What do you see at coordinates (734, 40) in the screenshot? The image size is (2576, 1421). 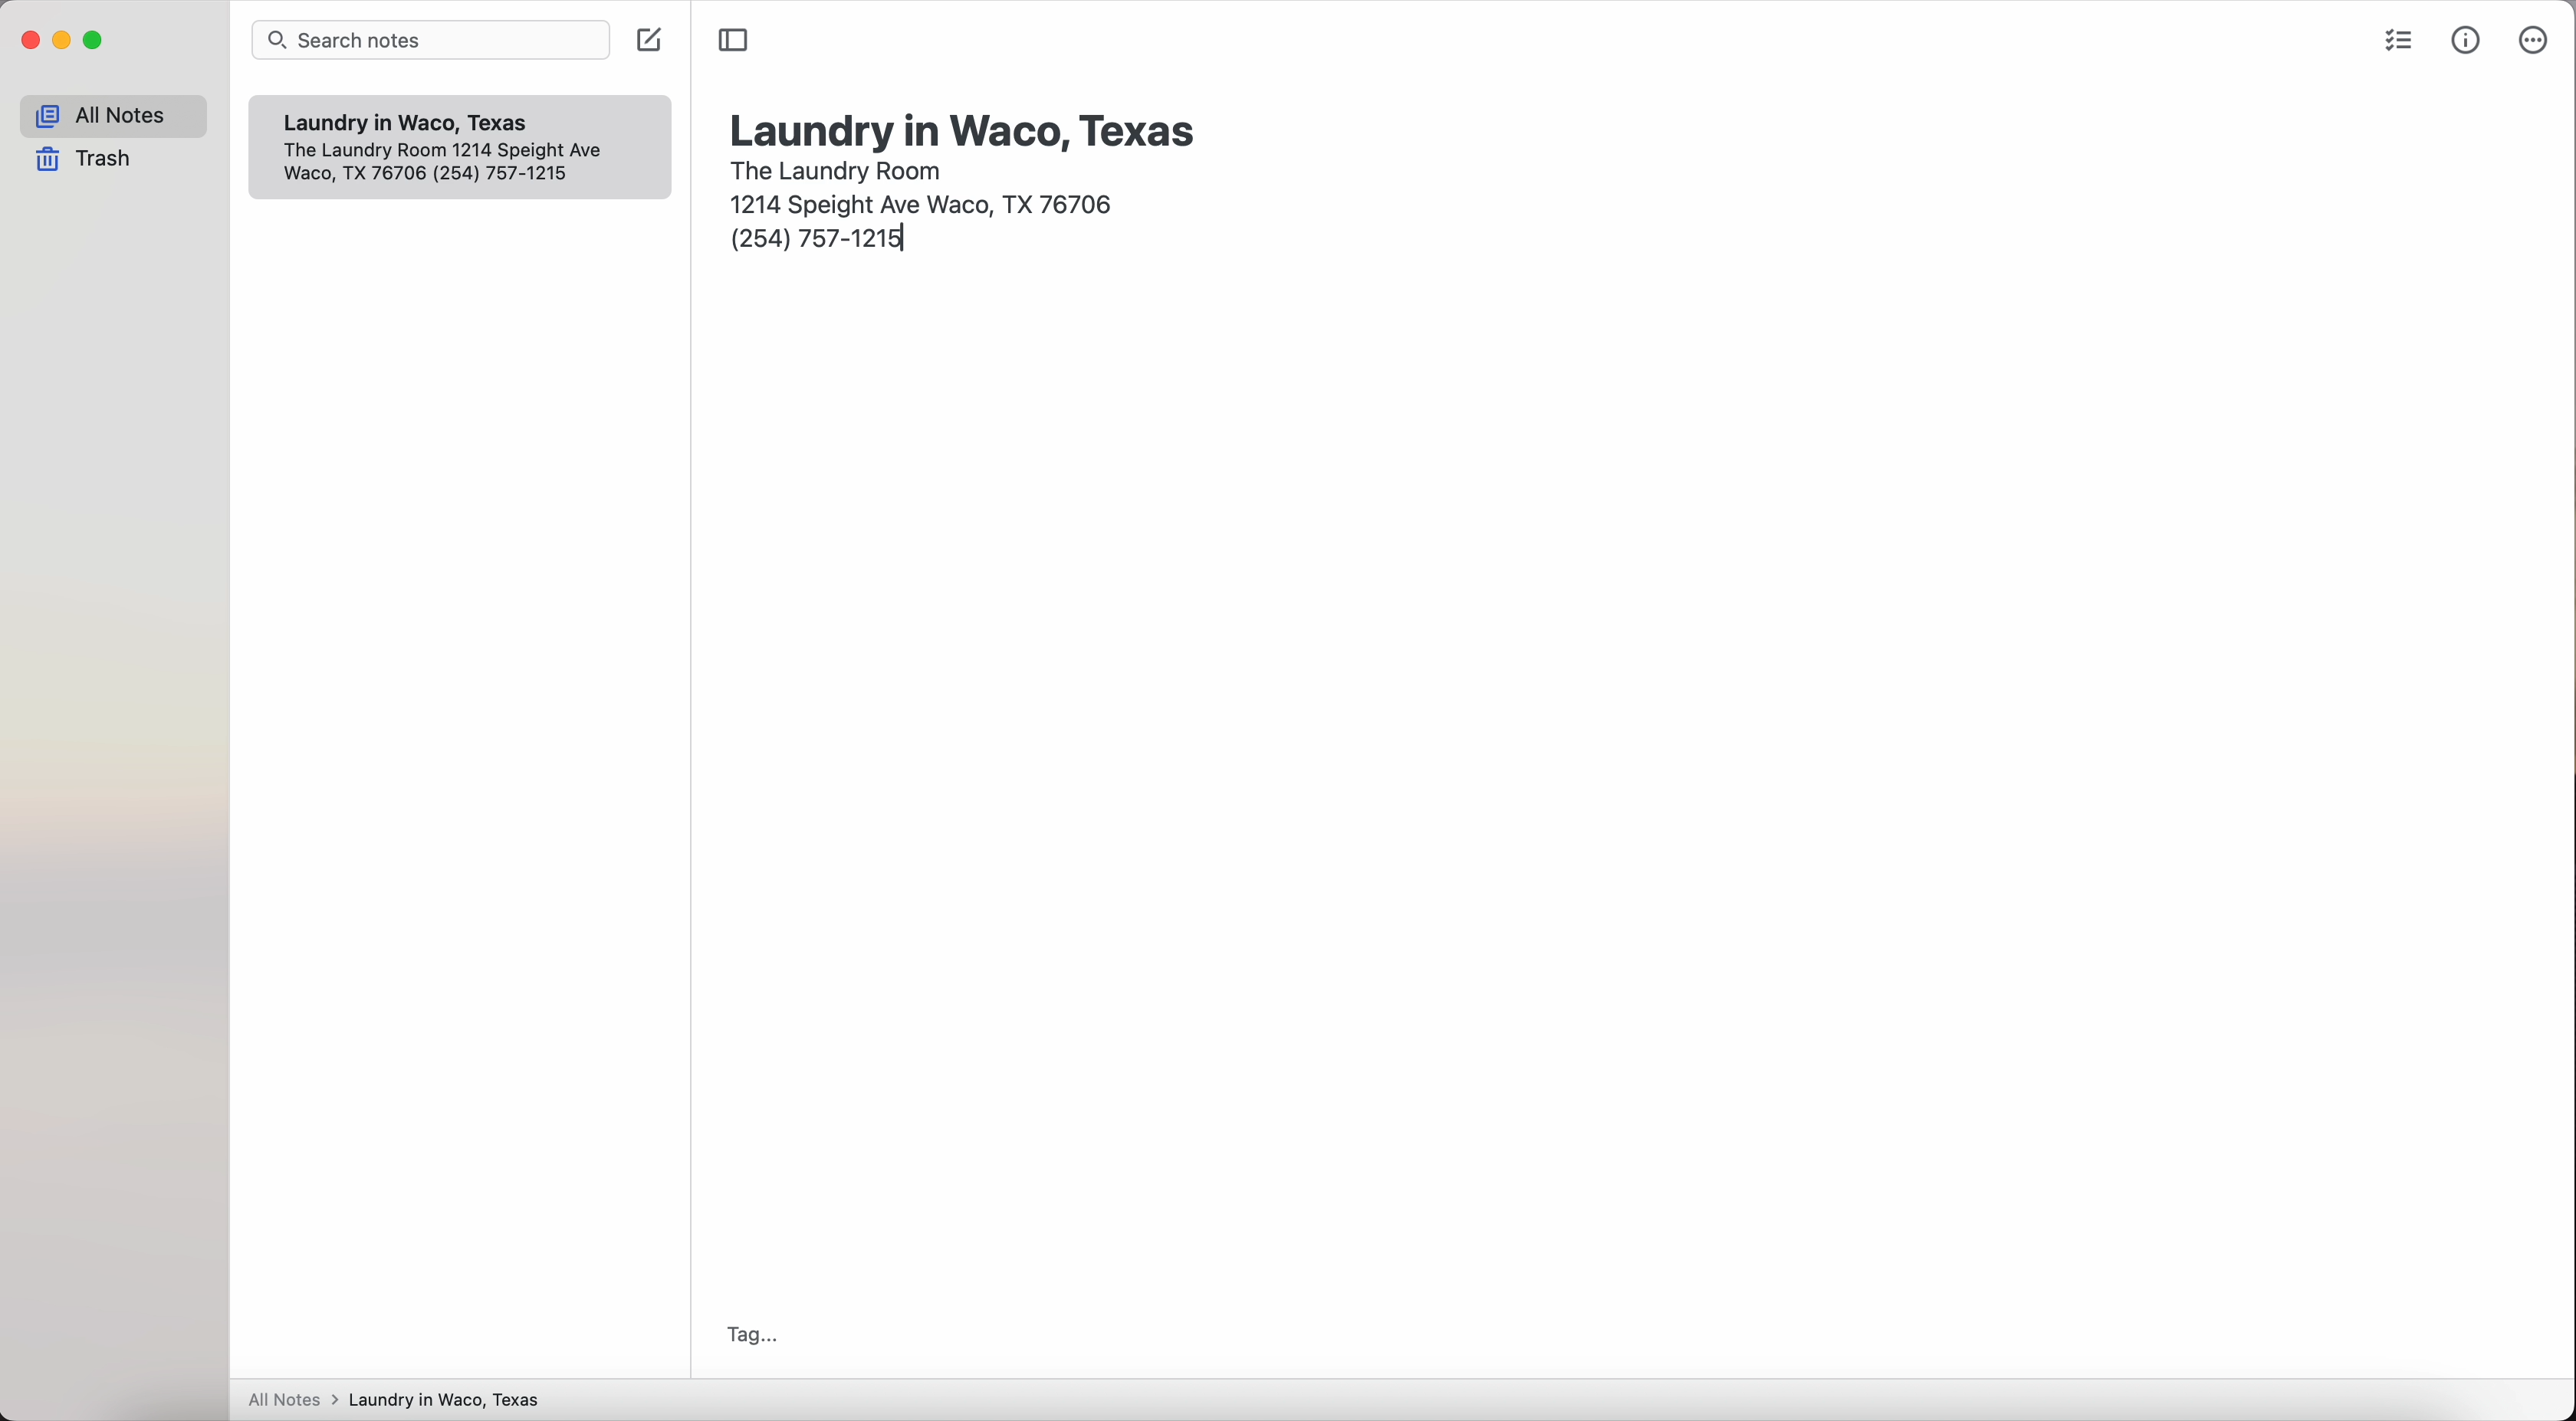 I see `toggle sidebar` at bounding box center [734, 40].